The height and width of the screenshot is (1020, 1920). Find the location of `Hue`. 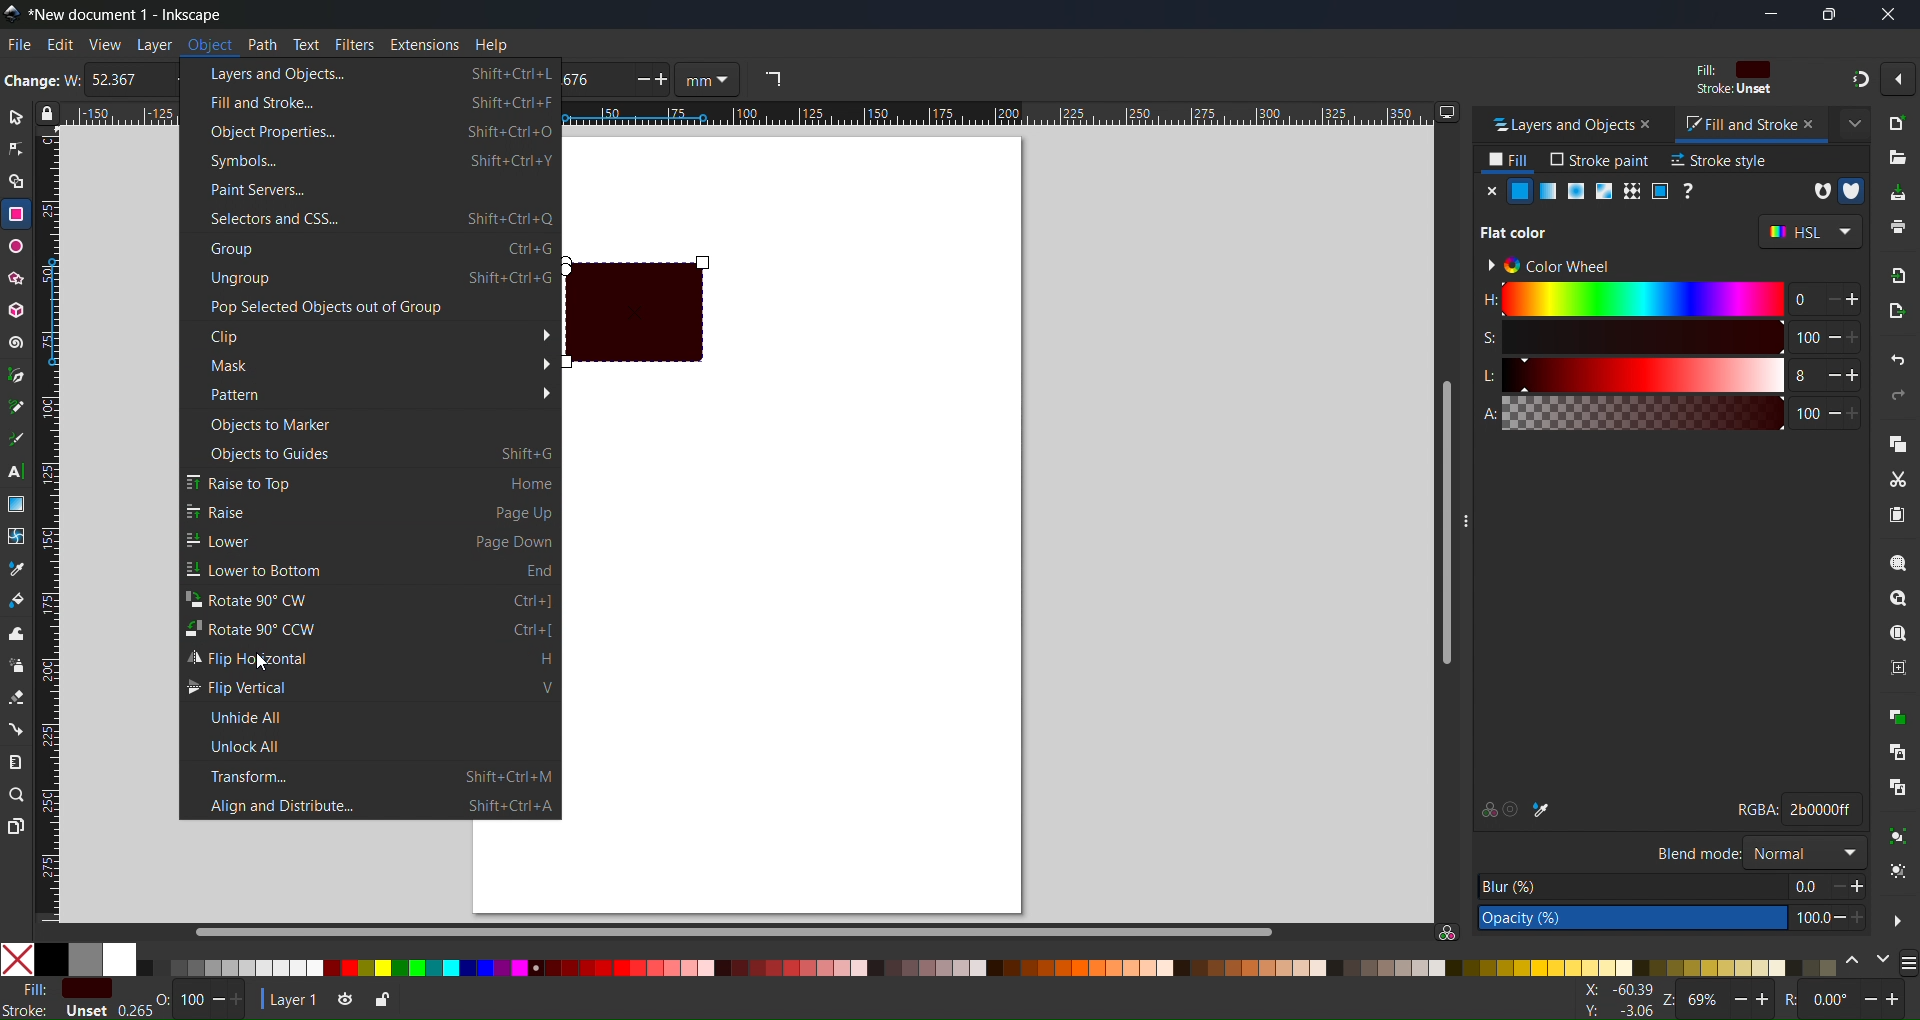

Hue is located at coordinates (1629, 299).